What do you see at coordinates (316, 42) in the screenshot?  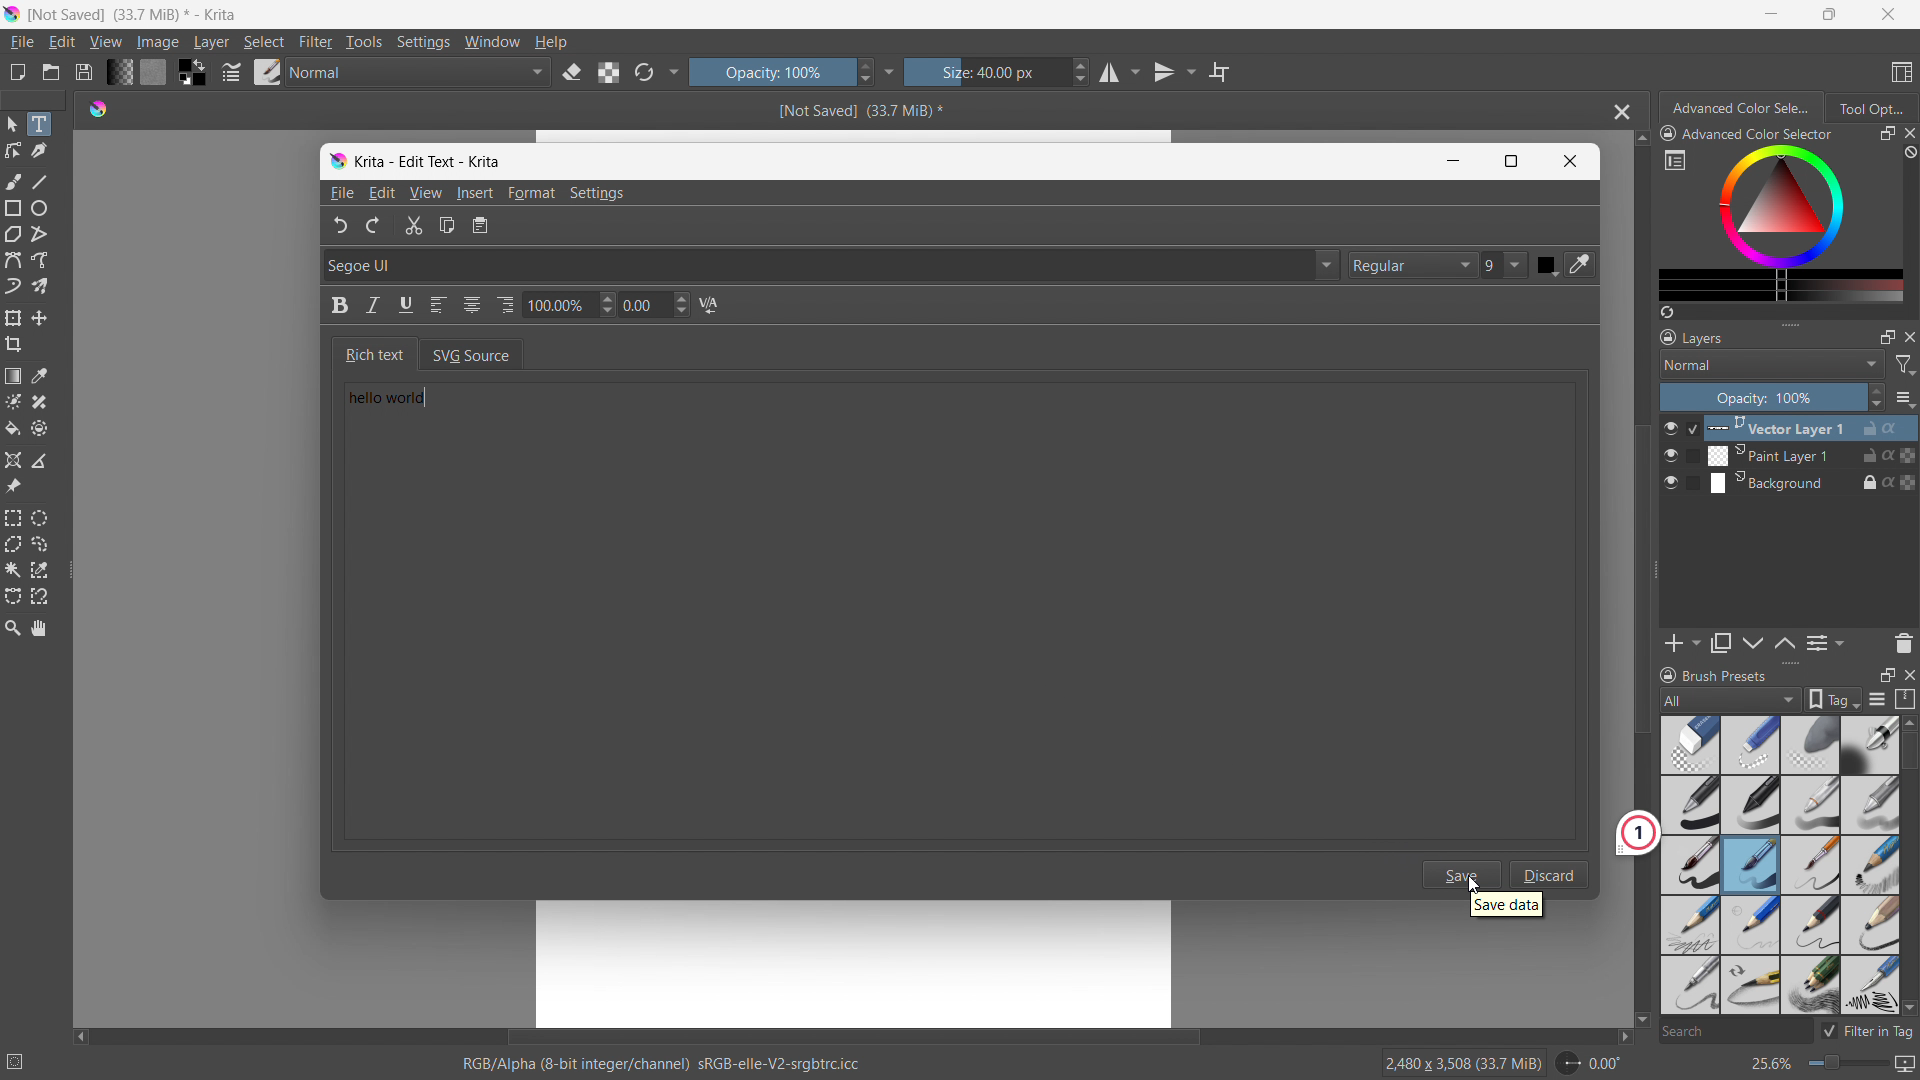 I see `filter` at bounding box center [316, 42].